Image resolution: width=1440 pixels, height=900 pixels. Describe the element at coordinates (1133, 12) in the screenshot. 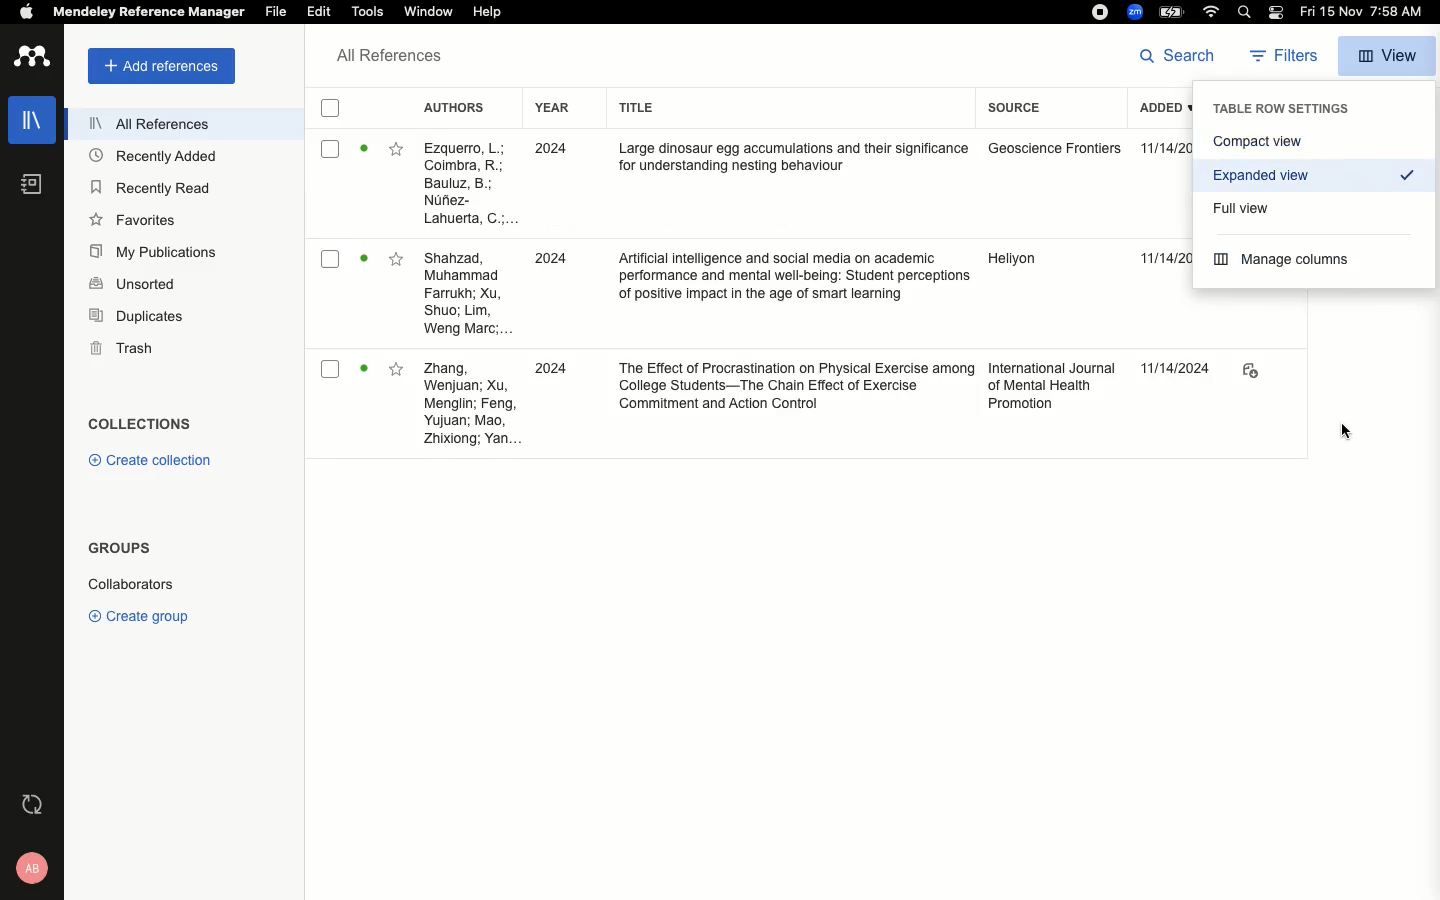

I see `Zoom` at that location.